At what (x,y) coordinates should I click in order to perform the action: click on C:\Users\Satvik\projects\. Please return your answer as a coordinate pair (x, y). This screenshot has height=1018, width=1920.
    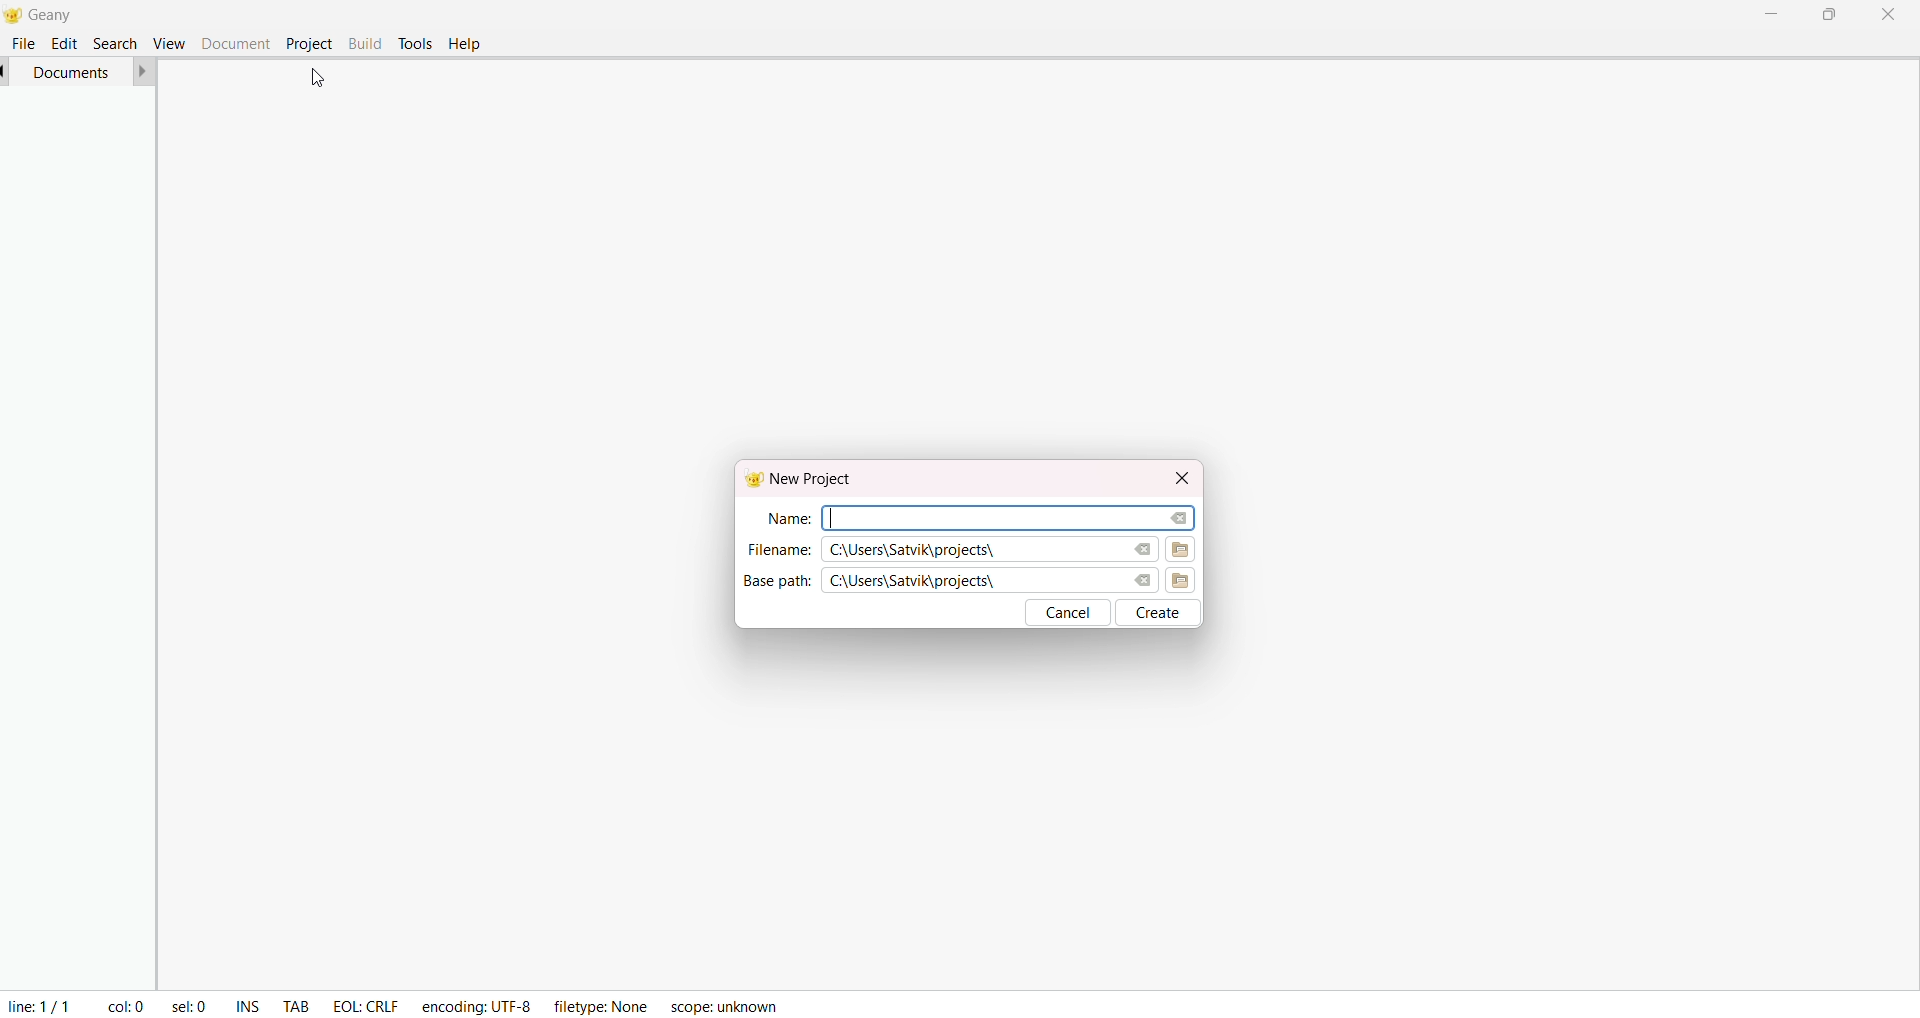
    Looking at the image, I should click on (916, 581).